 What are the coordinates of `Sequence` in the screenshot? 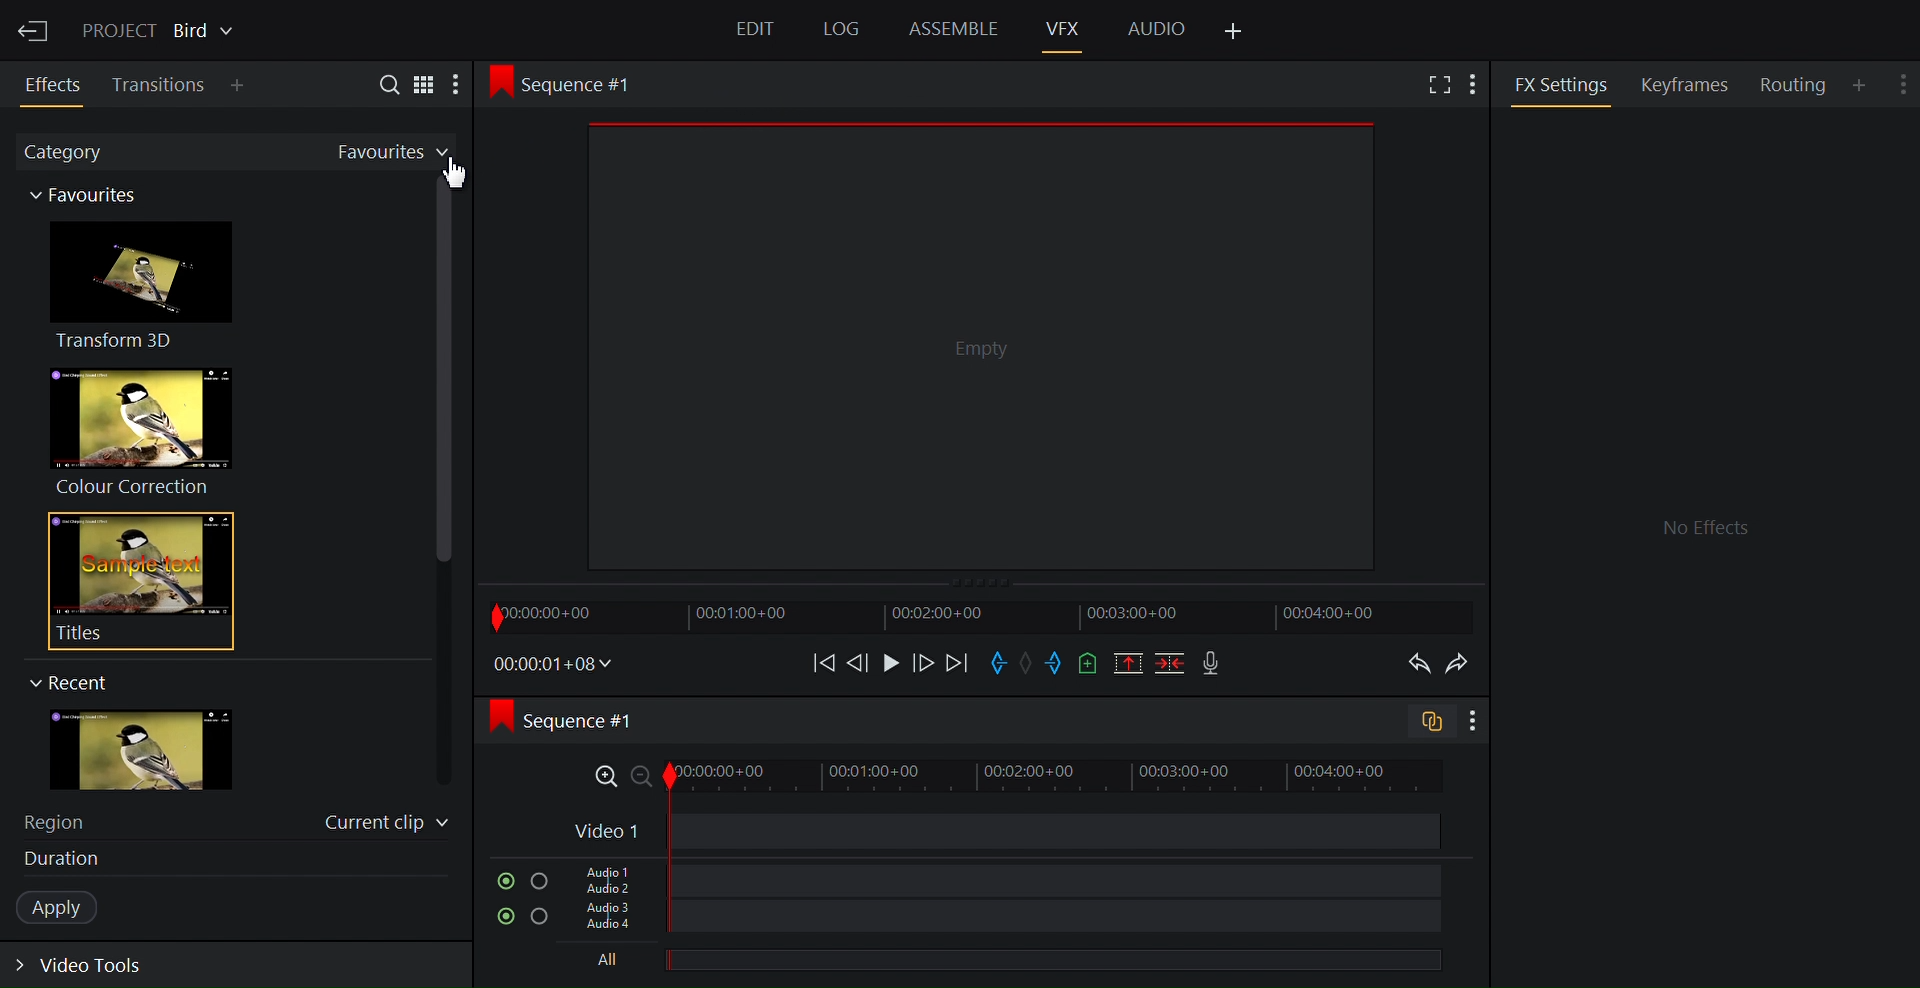 It's located at (584, 720).